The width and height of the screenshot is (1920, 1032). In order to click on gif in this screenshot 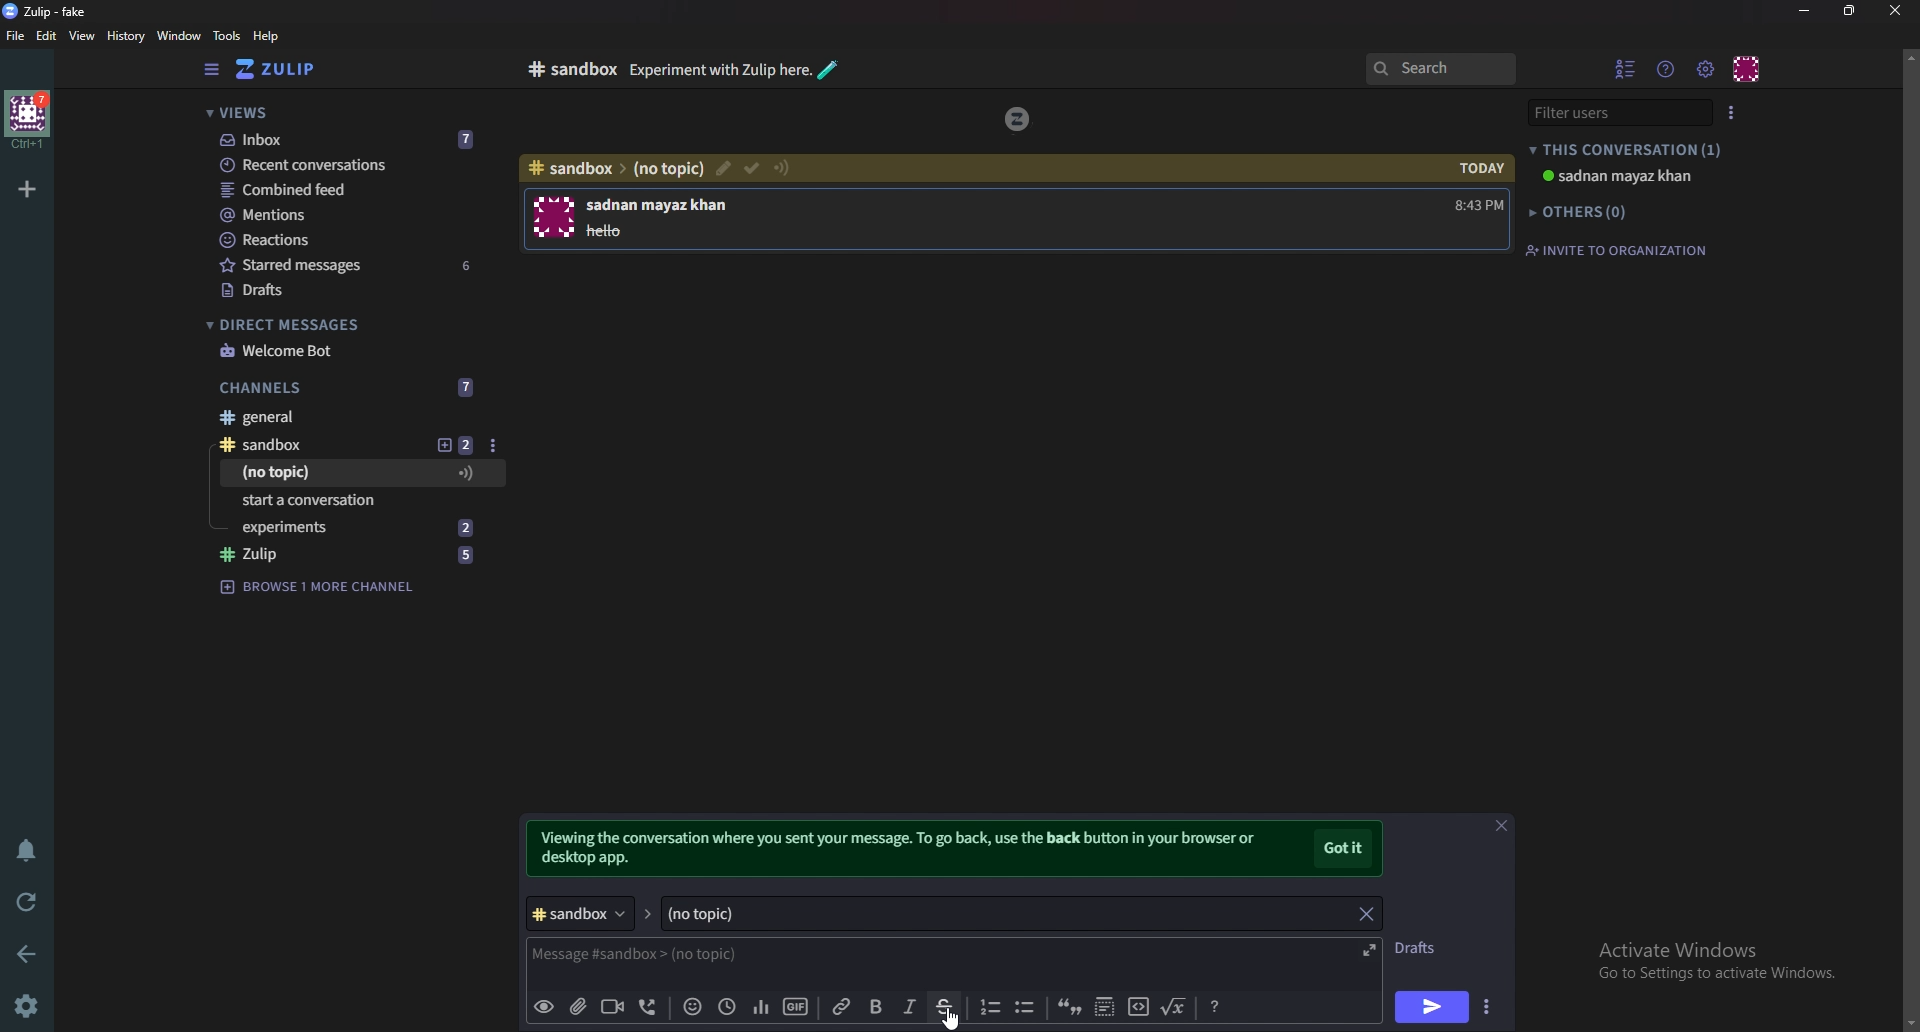, I will do `click(795, 1009)`.